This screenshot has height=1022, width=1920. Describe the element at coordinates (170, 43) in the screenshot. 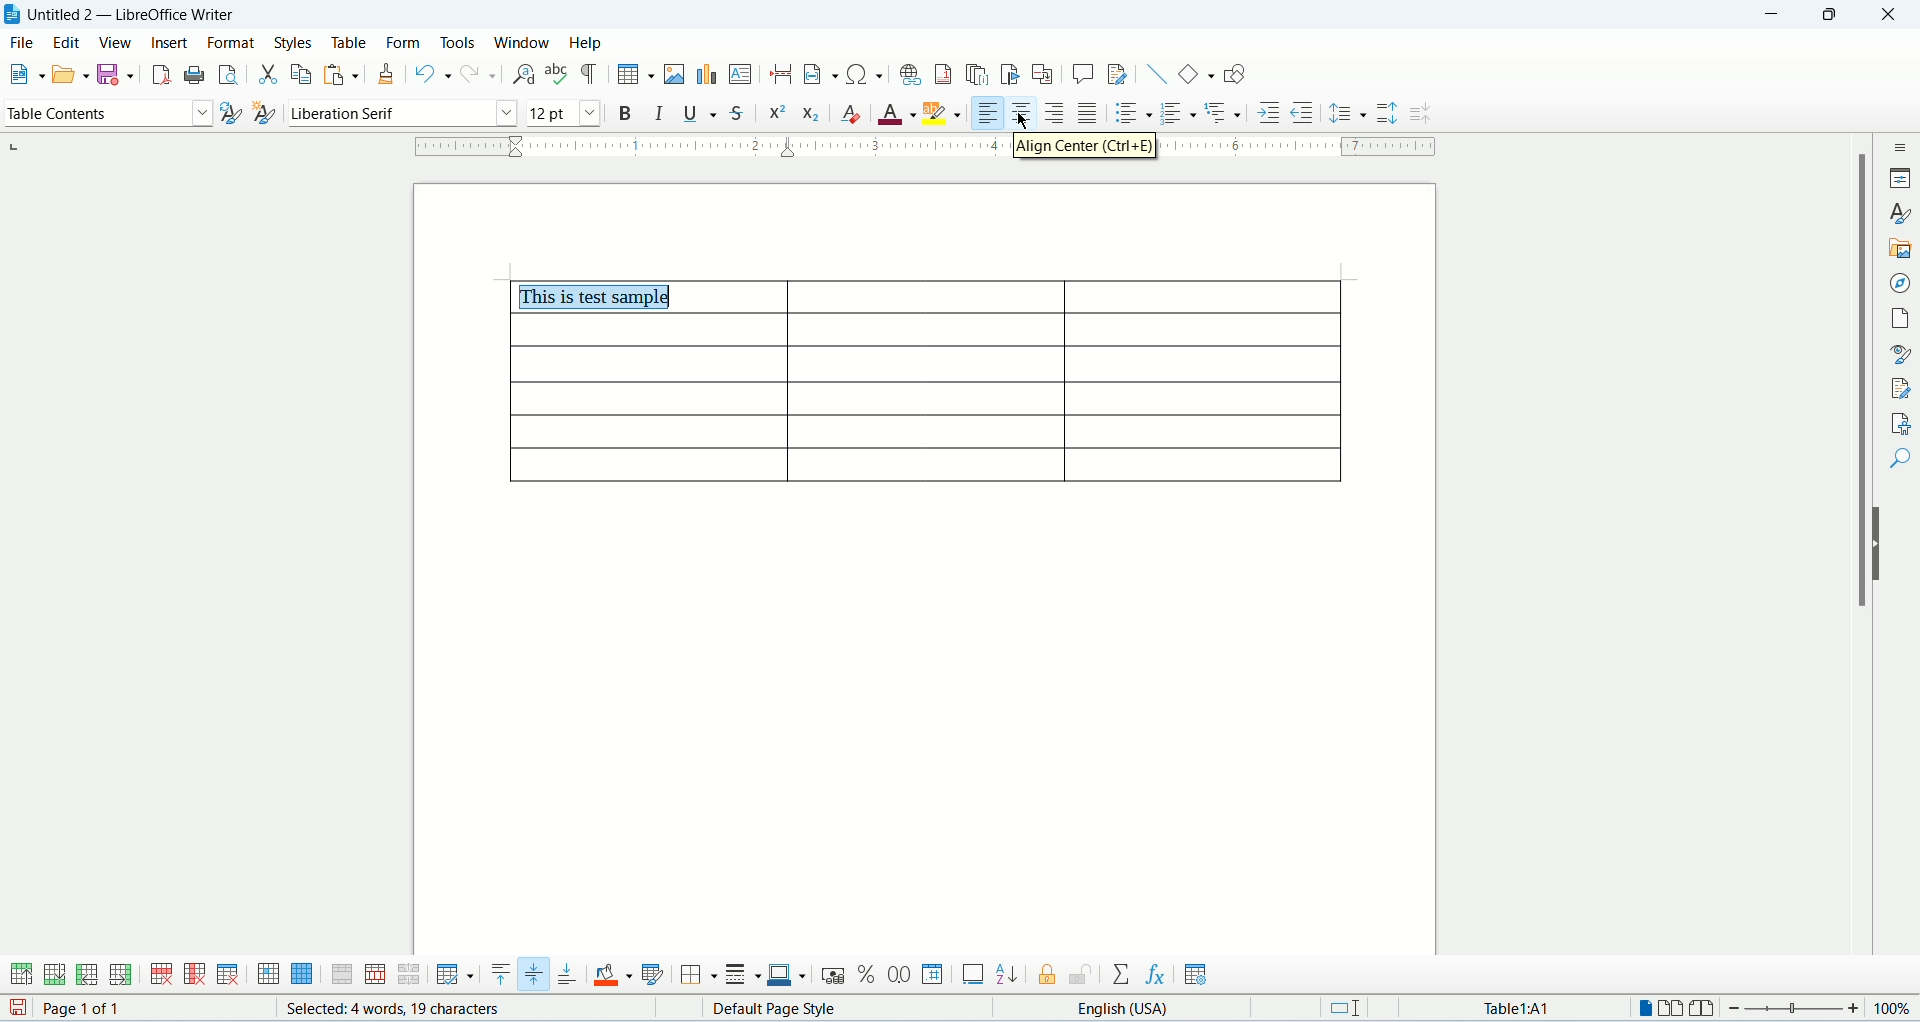

I see `insert` at that location.